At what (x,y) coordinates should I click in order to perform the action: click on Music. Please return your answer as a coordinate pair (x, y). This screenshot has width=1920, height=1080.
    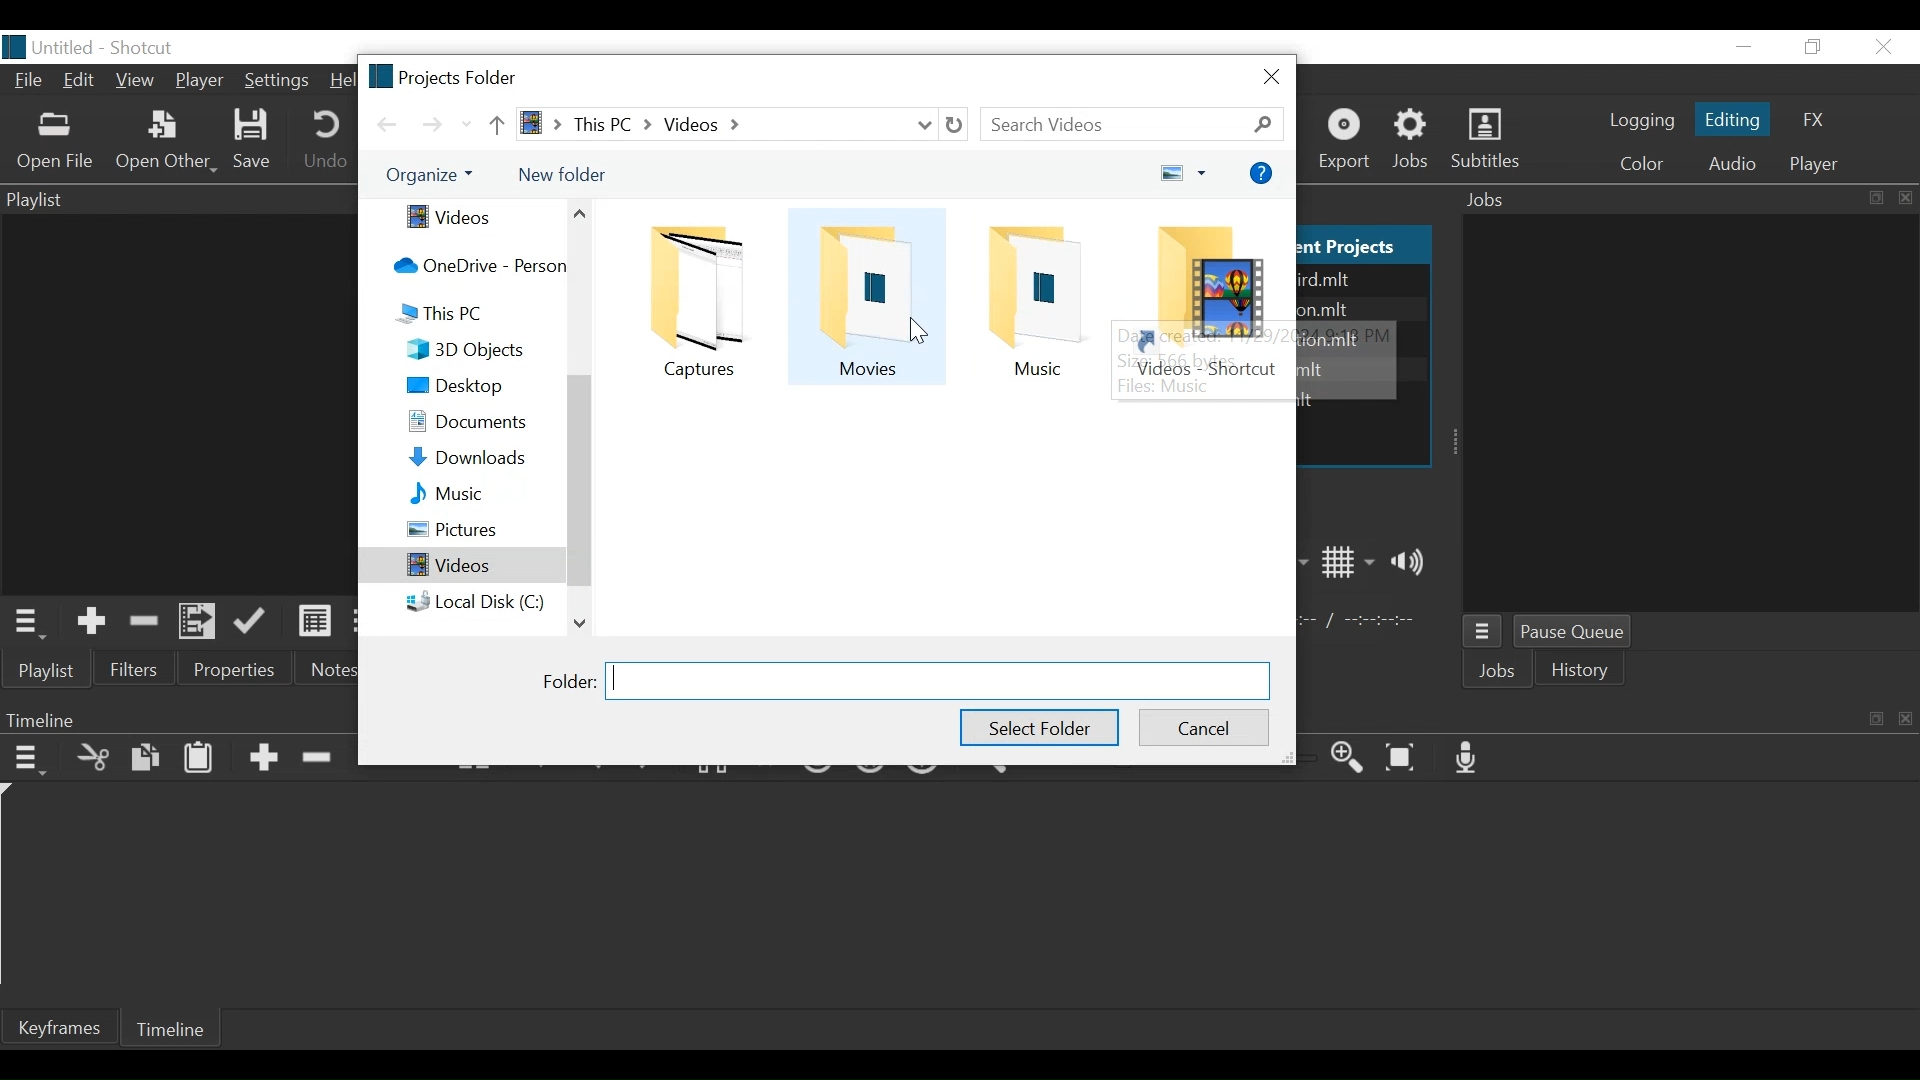
    Looking at the image, I should click on (481, 493).